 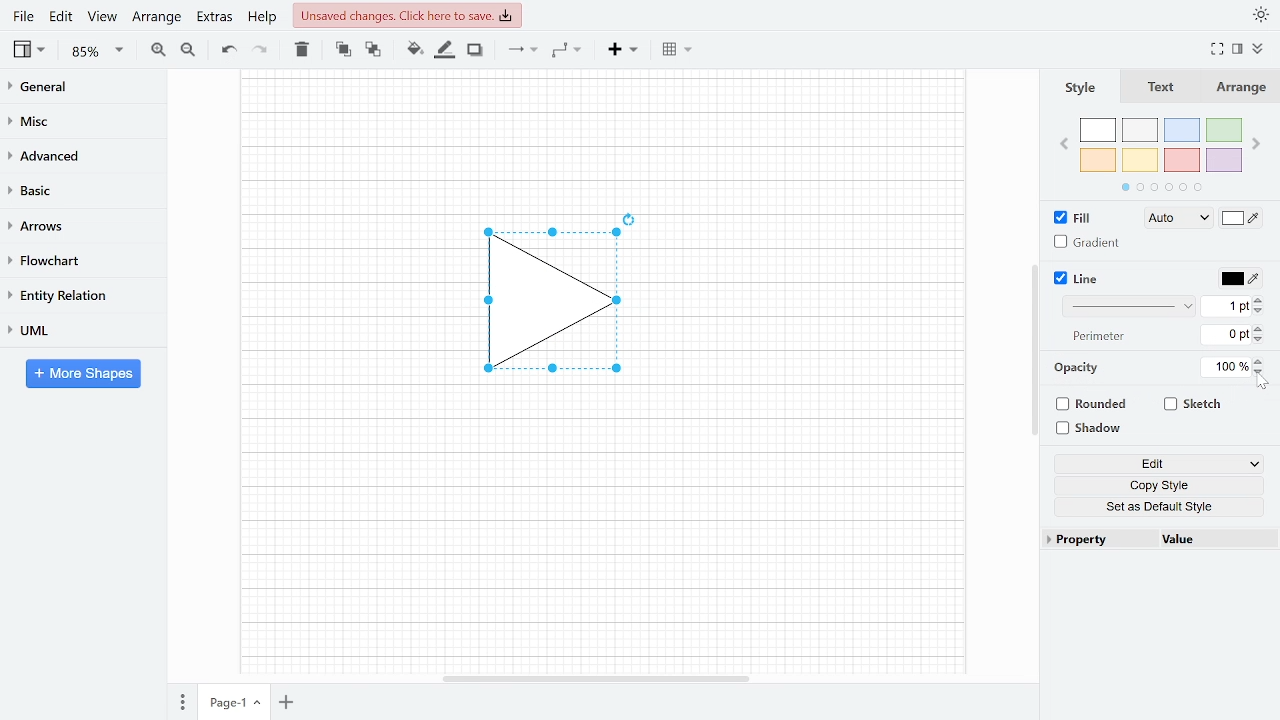 What do you see at coordinates (1182, 161) in the screenshot?
I see `red` at bounding box center [1182, 161].